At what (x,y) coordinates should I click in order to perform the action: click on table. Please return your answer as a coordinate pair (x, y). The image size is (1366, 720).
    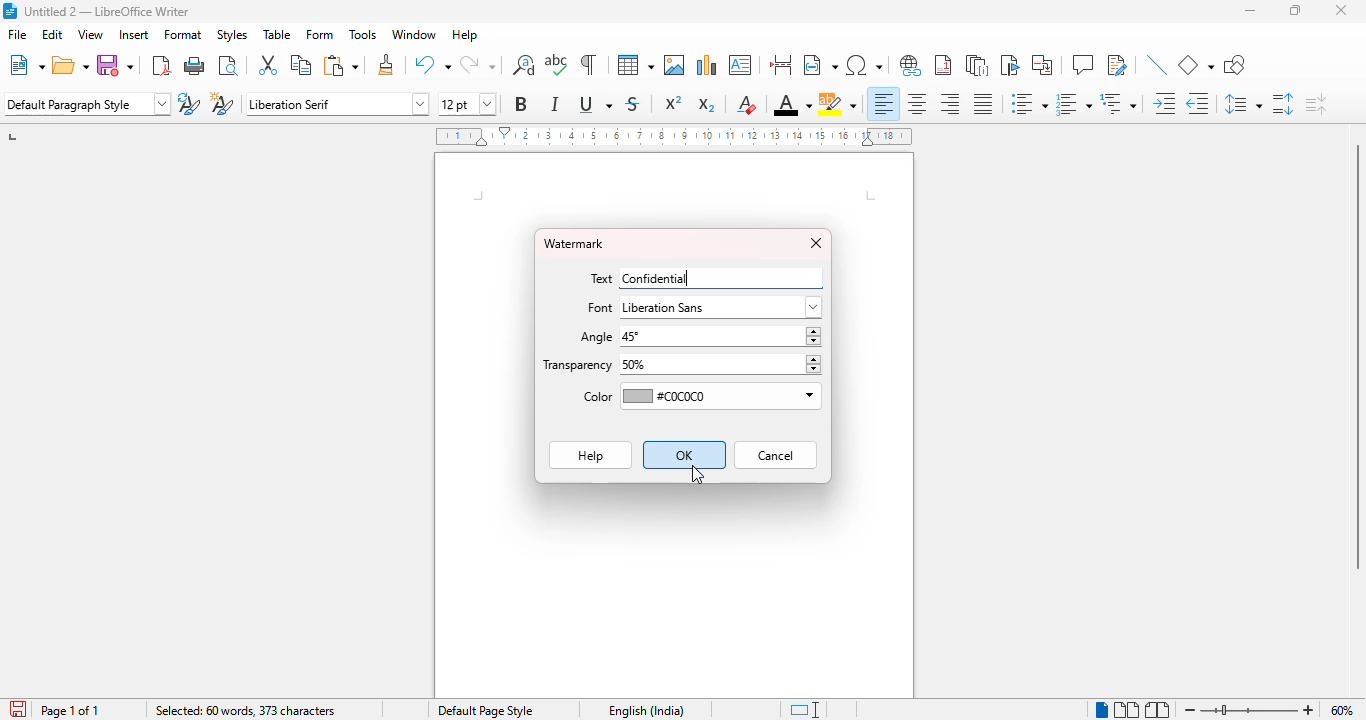
    Looking at the image, I should click on (635, 64).